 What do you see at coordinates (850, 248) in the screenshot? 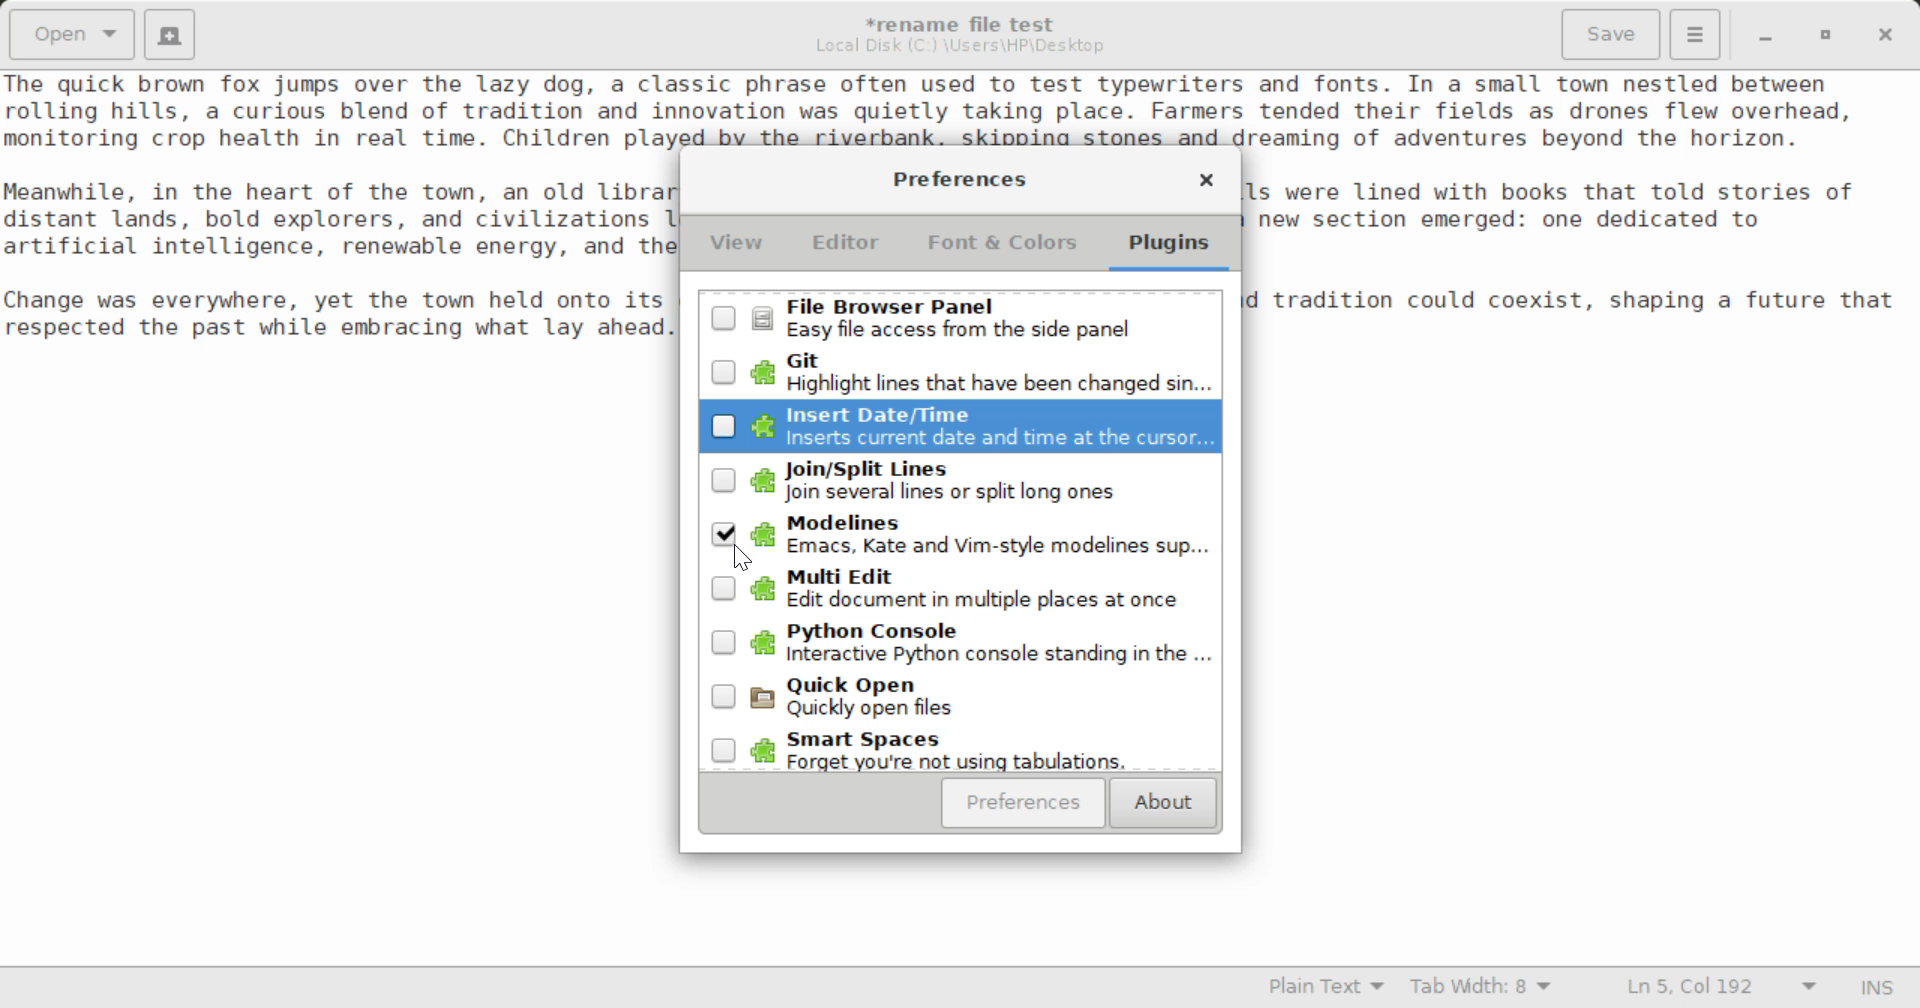
I see `Editor Tab` at bounding box center [850, 248].